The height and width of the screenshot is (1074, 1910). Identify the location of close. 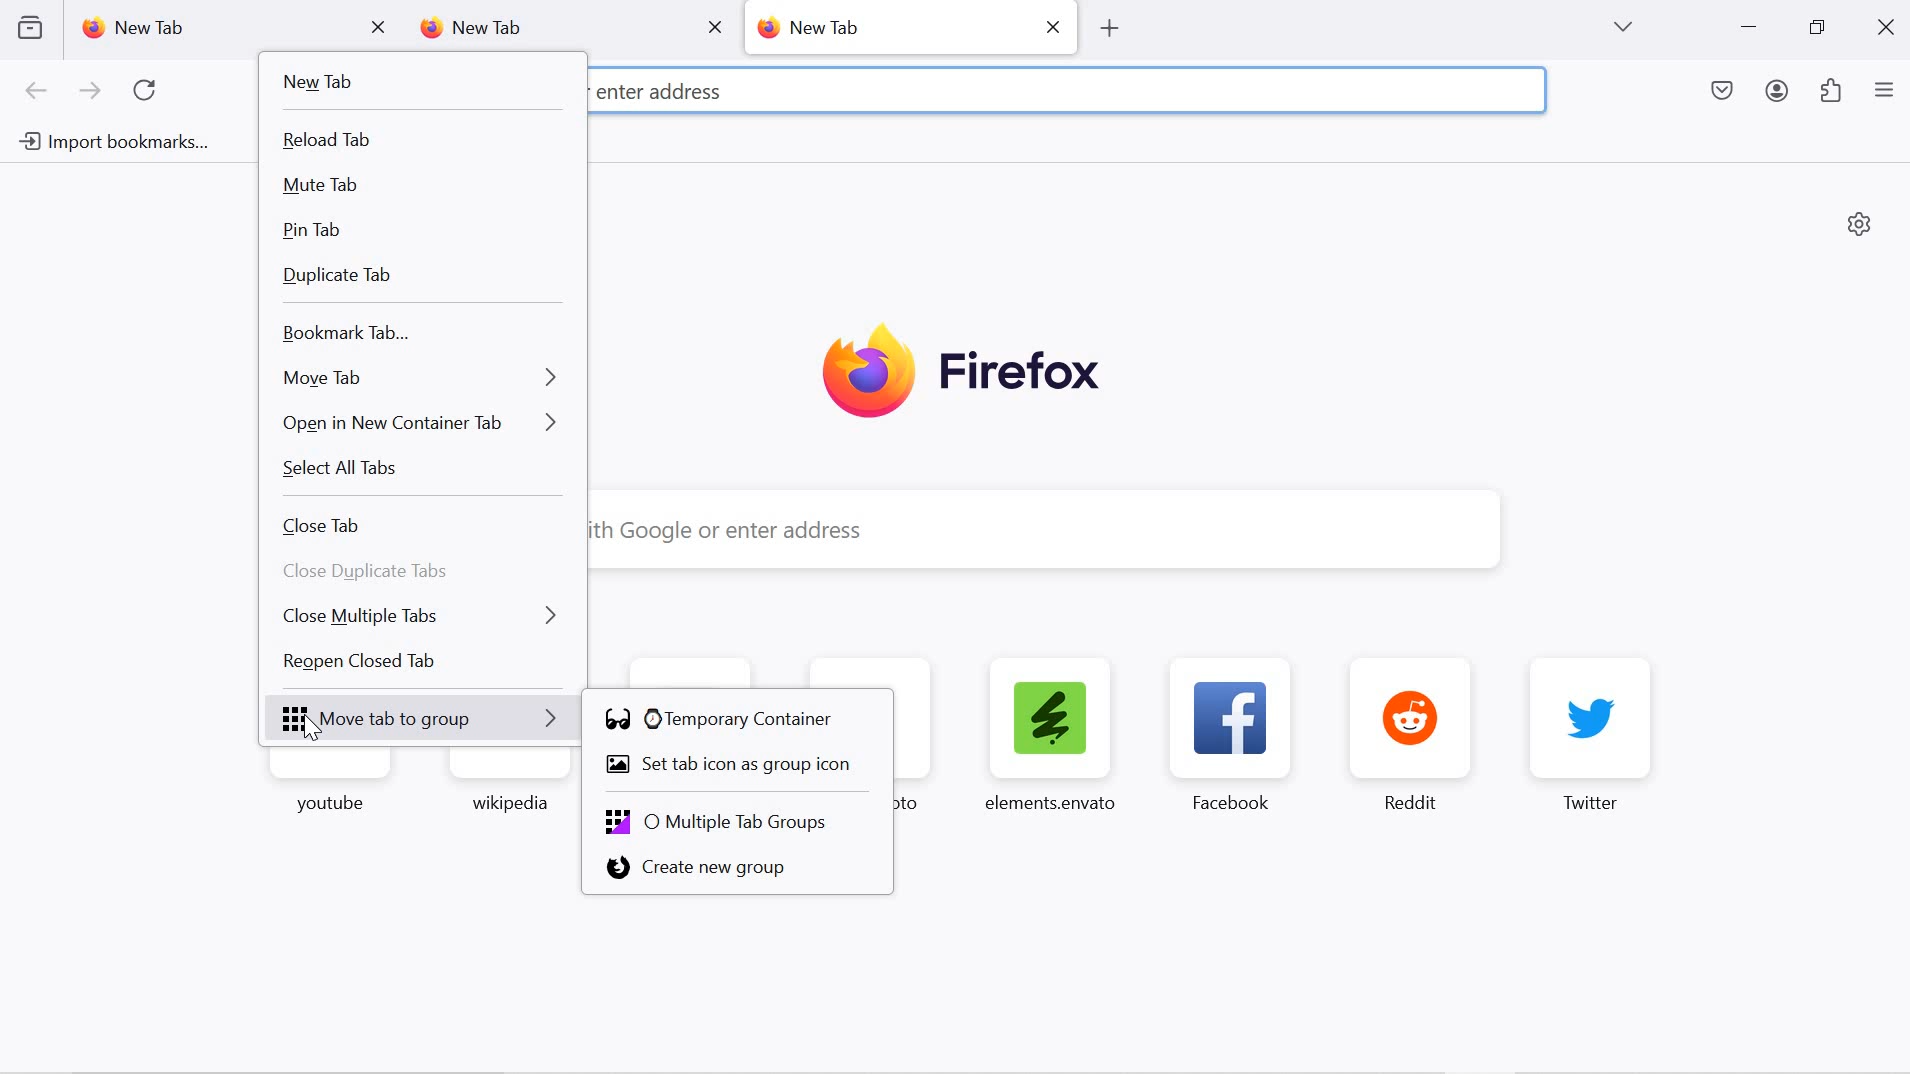
(714, 26).